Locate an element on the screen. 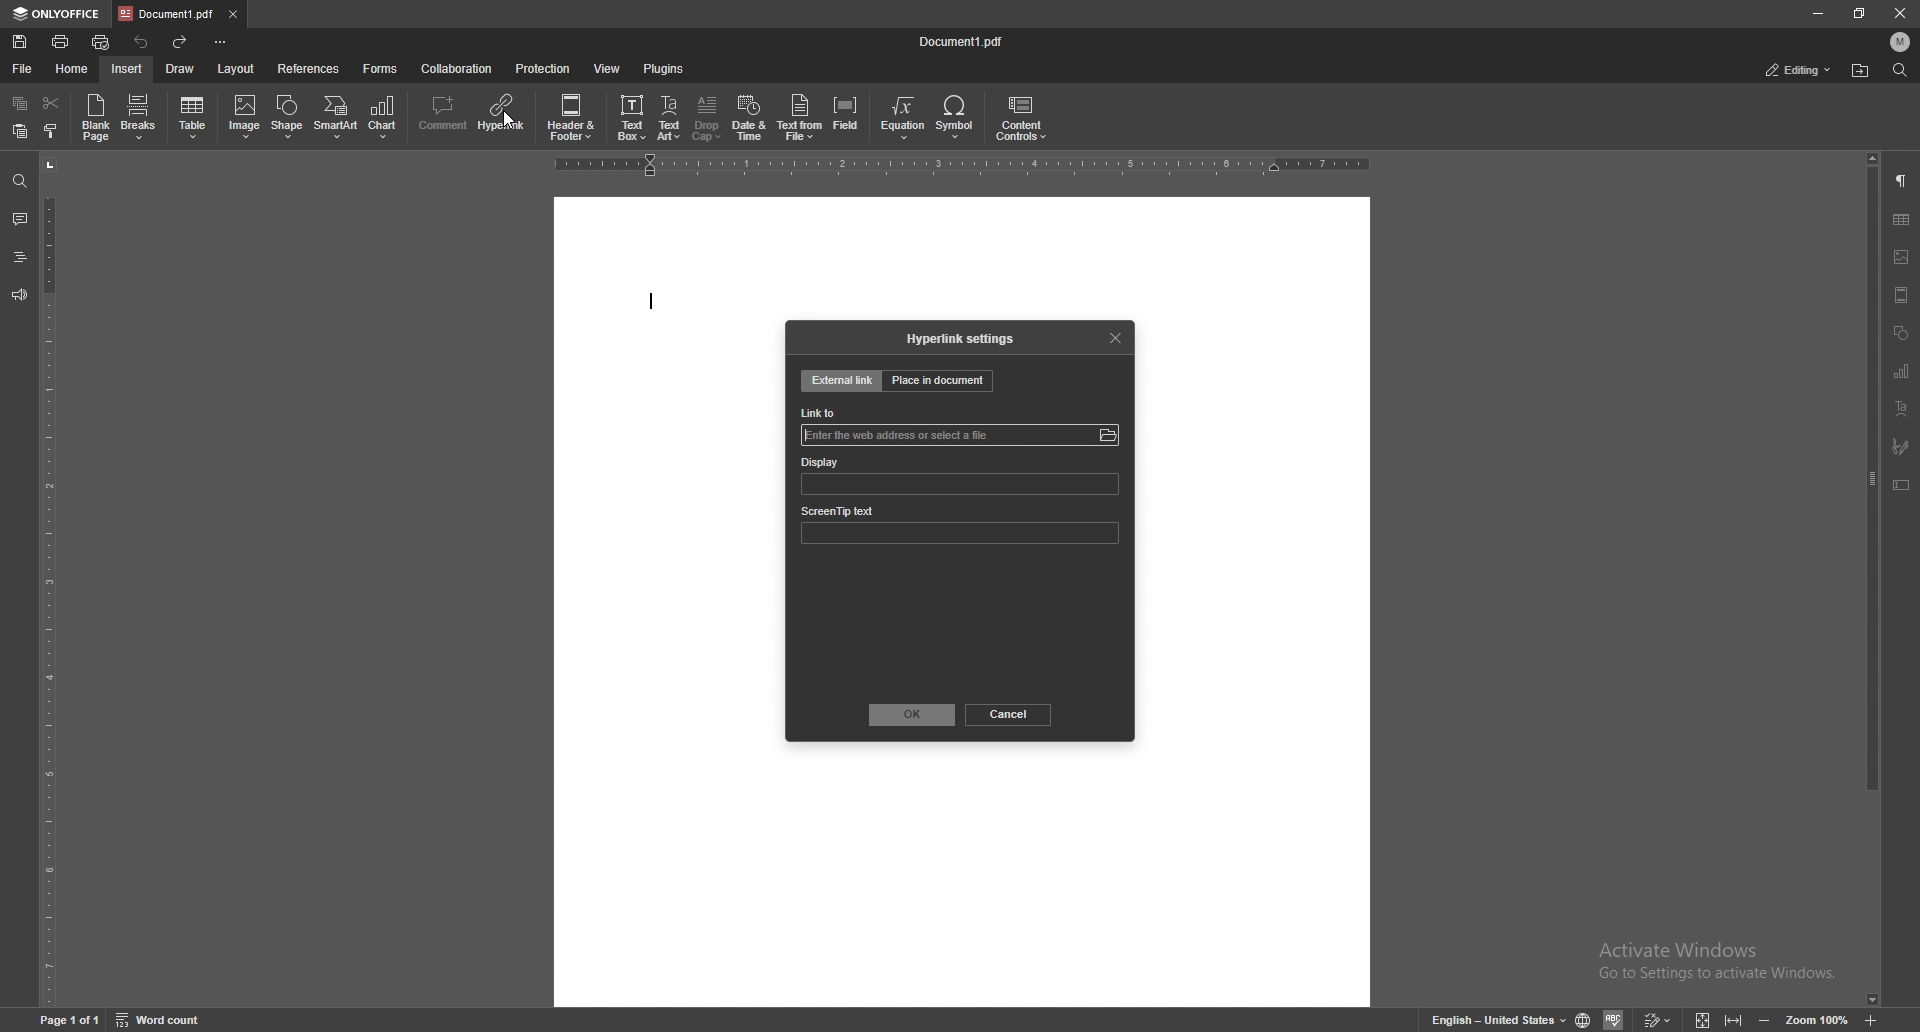  cancel is located at coordinates (1012, 714).